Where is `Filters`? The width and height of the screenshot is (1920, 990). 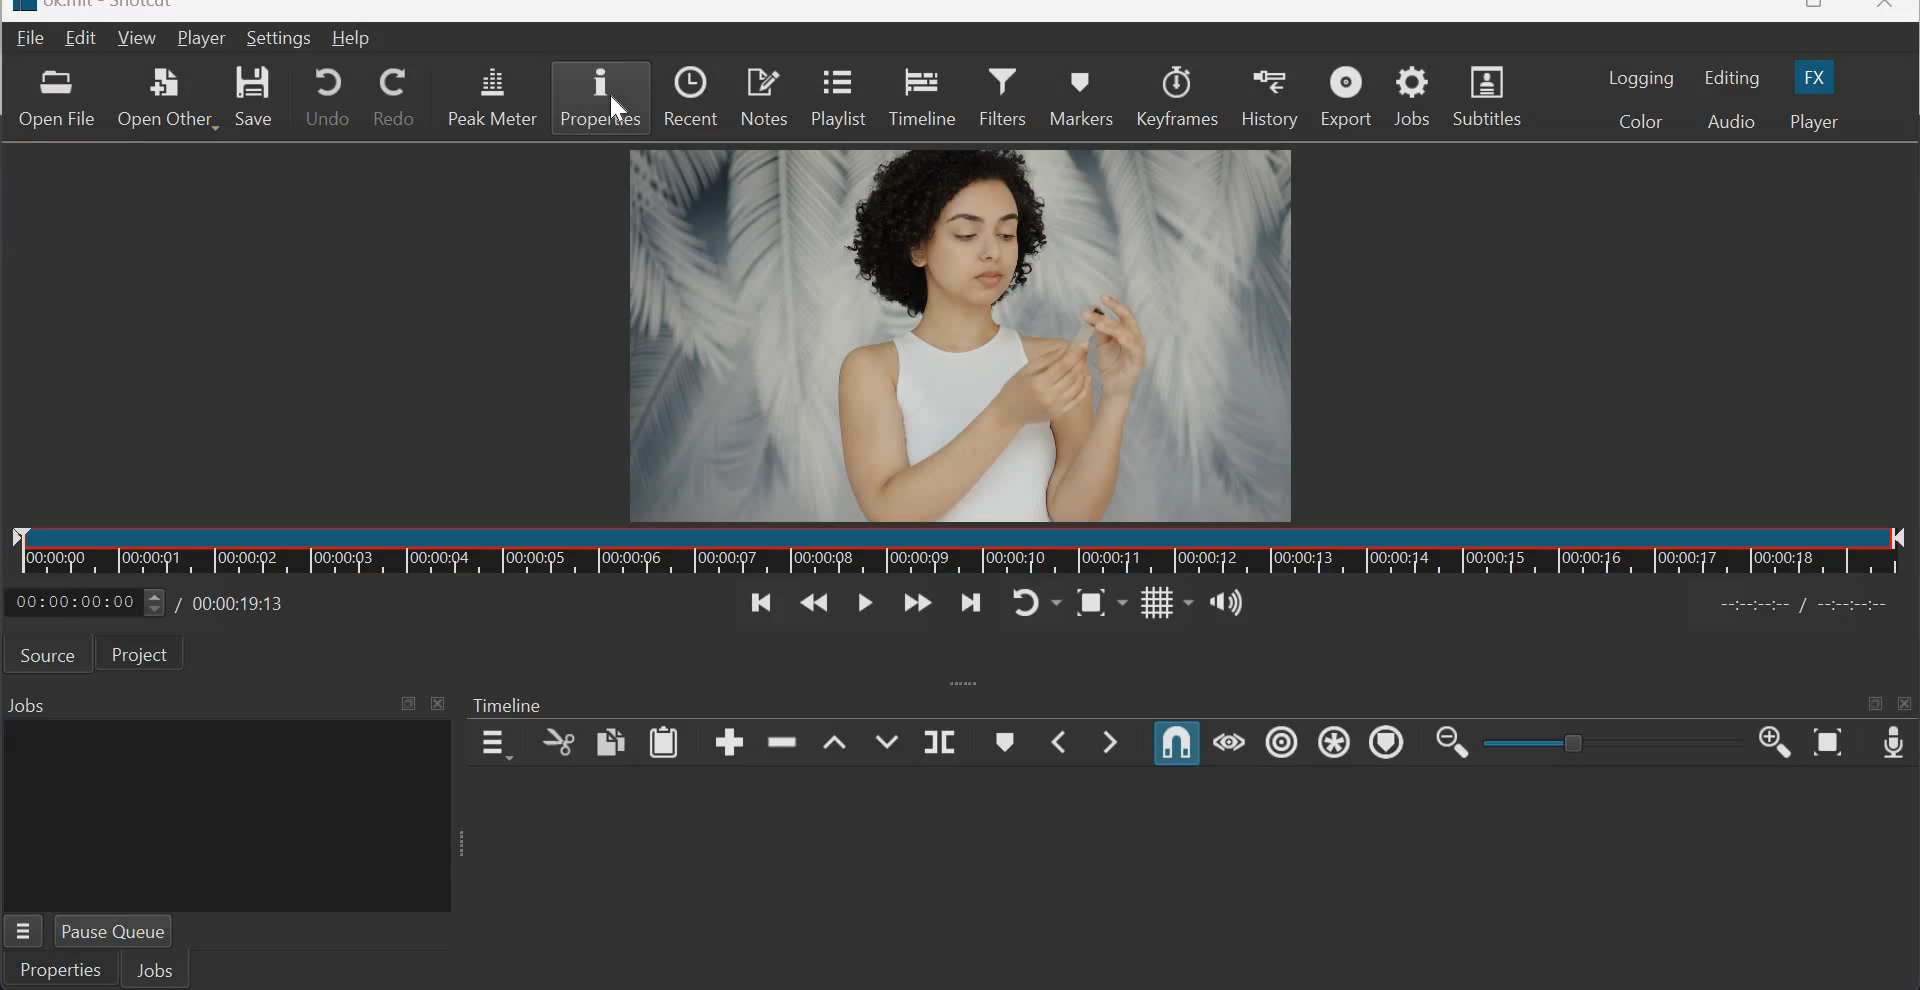 Filters is located at coordinates (1002, 97).